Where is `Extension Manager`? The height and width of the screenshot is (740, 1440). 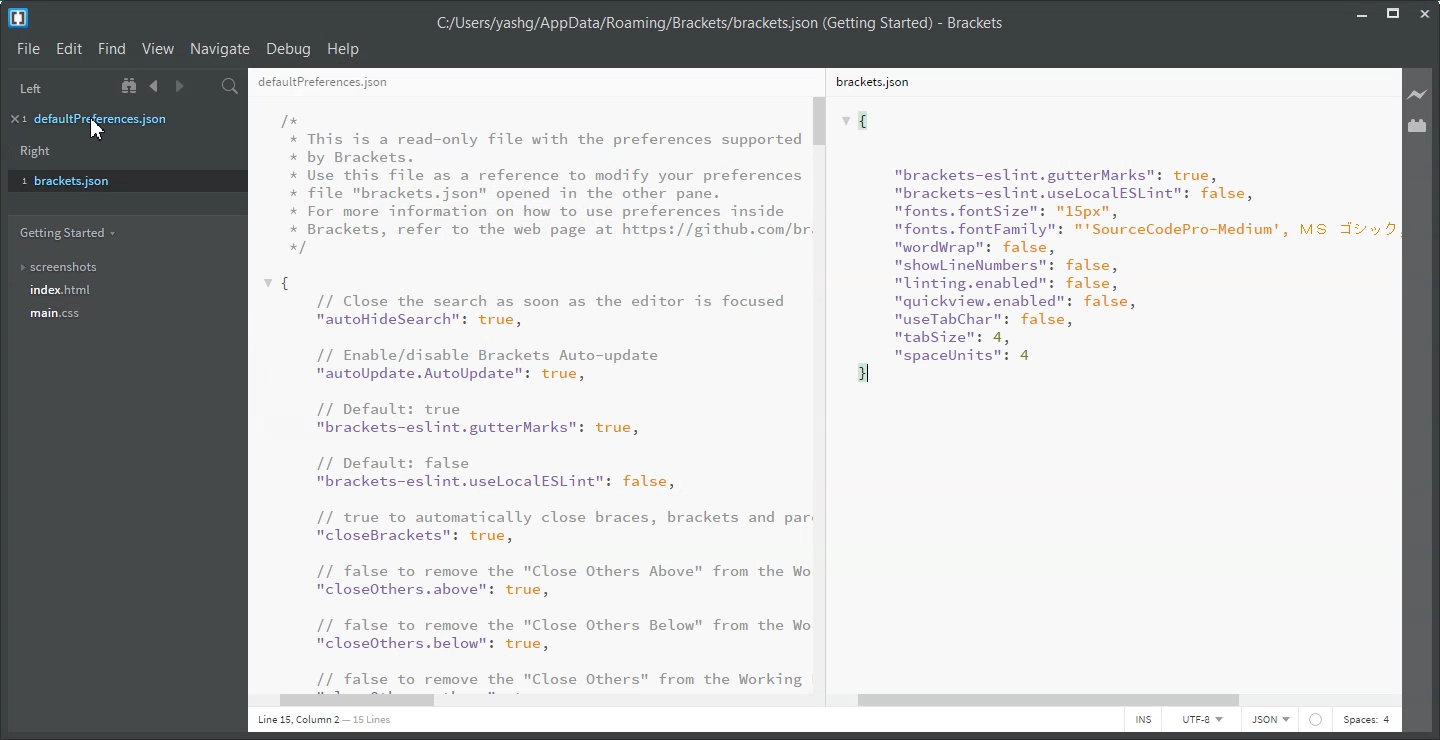
Extension Manager is located at coordinates (1419, 126).